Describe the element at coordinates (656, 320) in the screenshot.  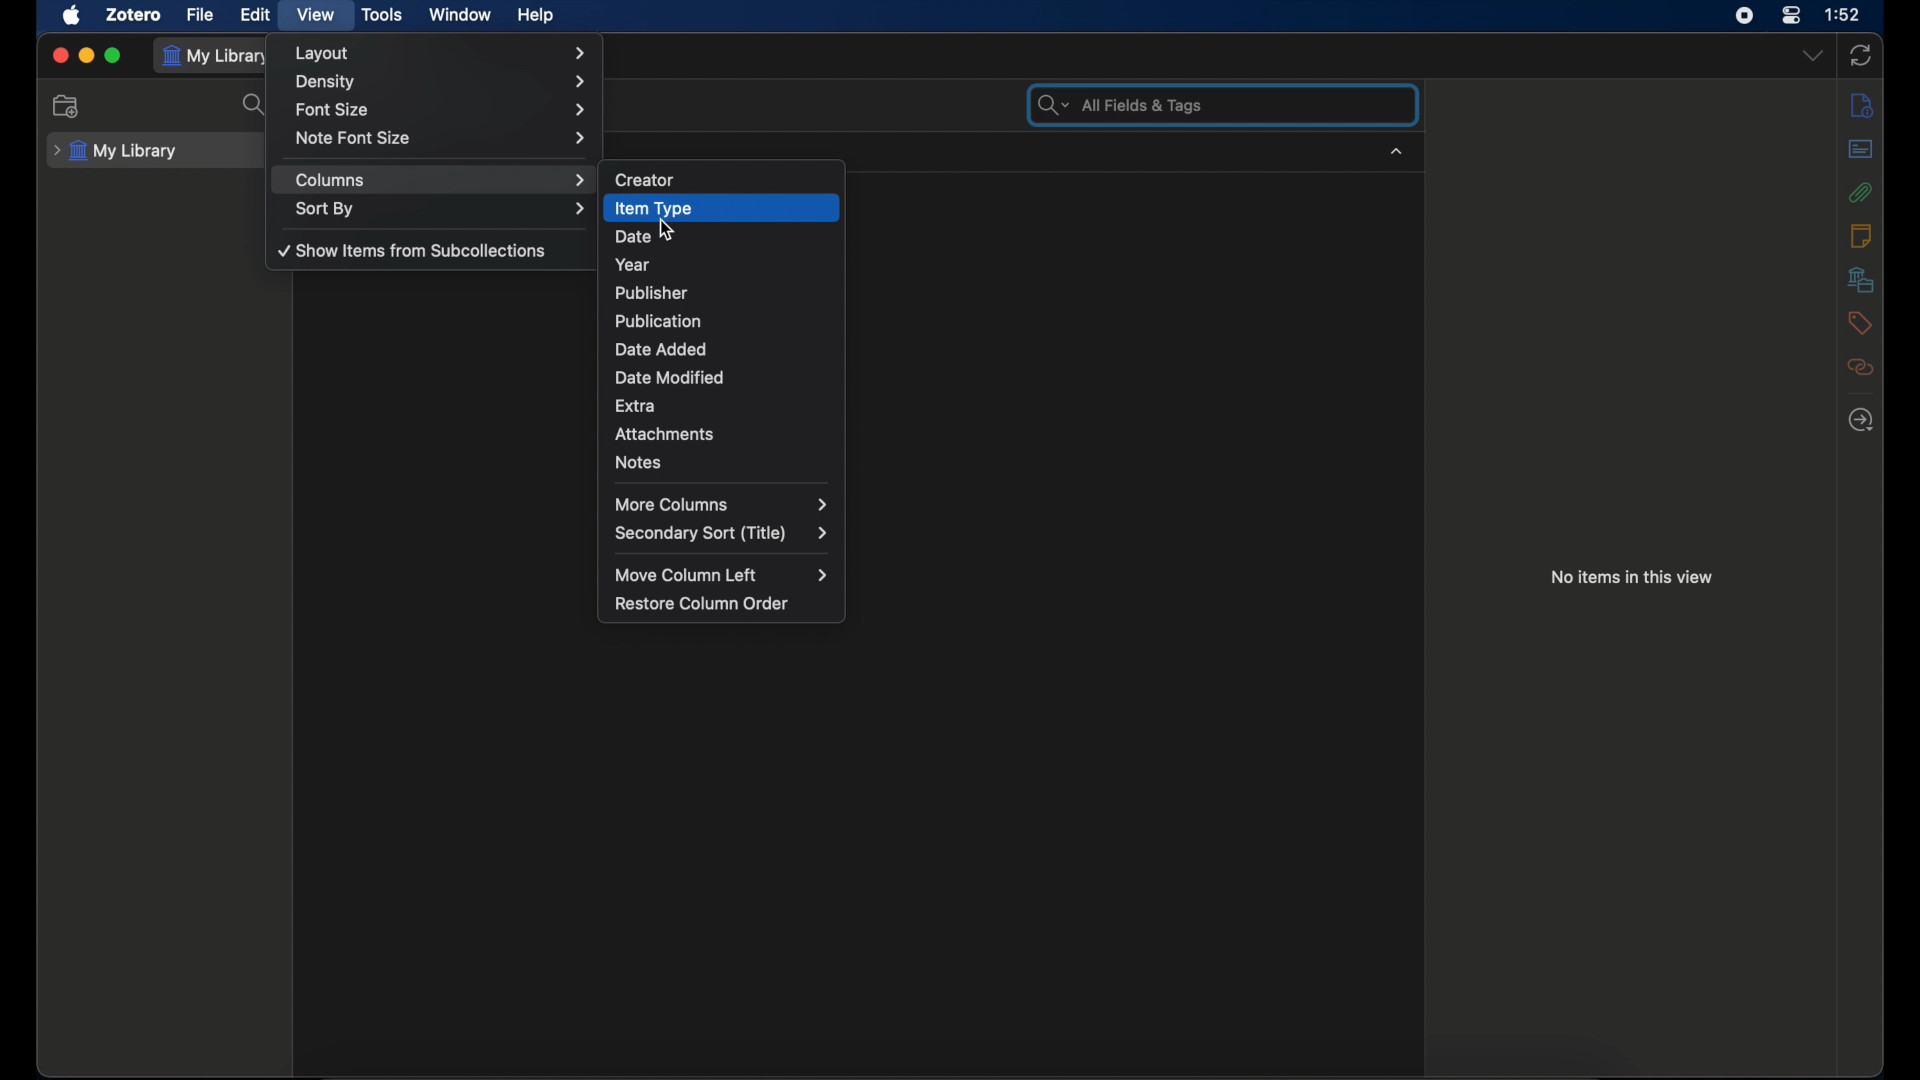
I see `publication` at that location.